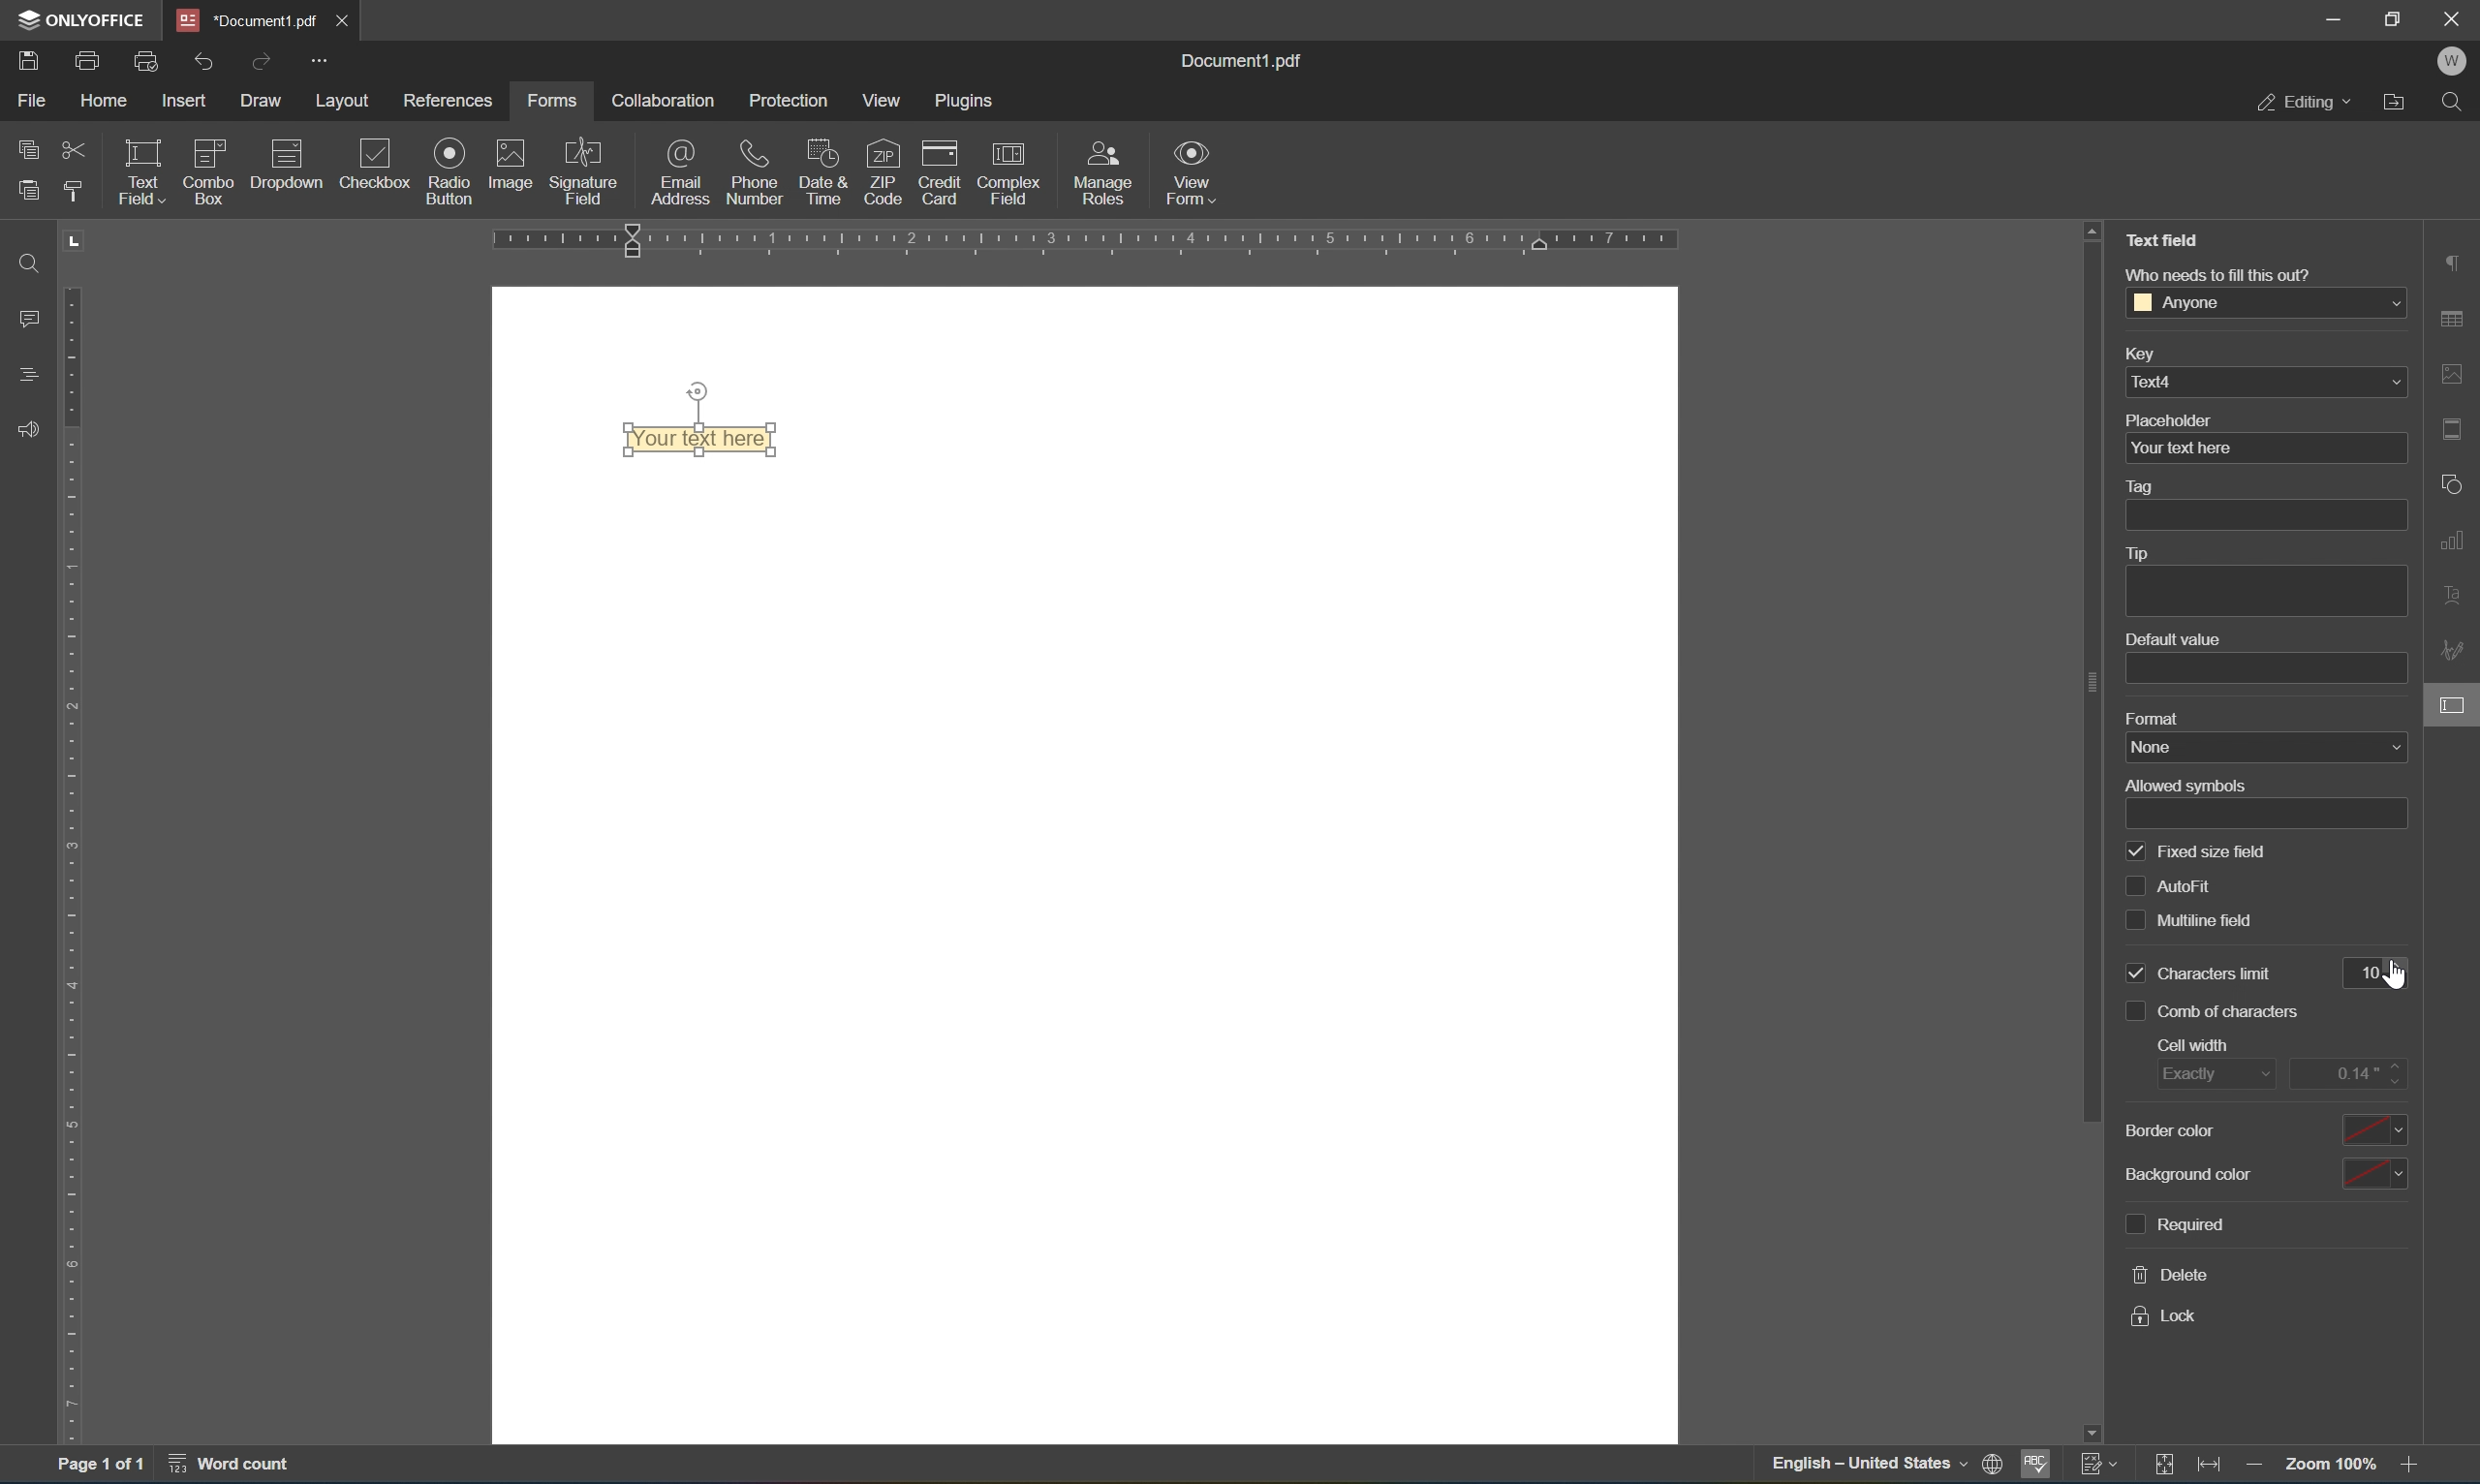  Describe the element at coordinates (509, 170) in the screenshot. I see `image` at that location.